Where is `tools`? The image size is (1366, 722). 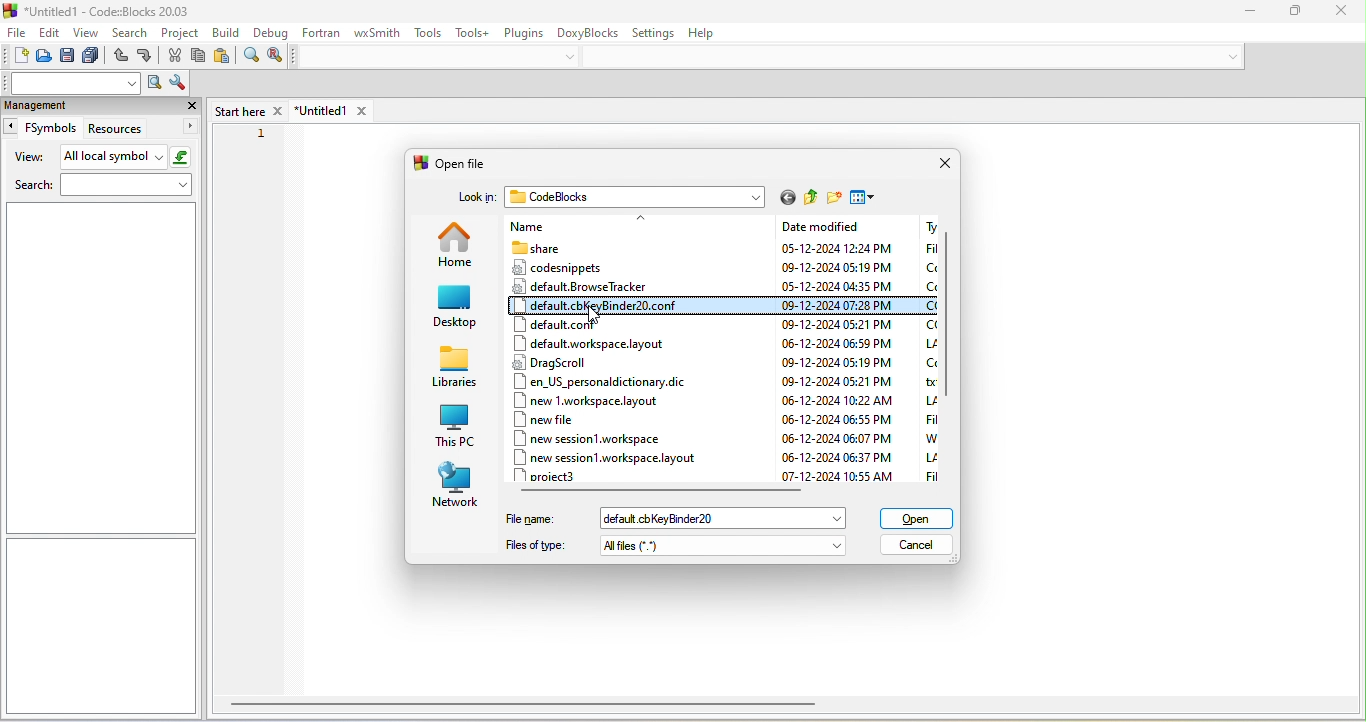 tools is located at coordinates (426, 33).